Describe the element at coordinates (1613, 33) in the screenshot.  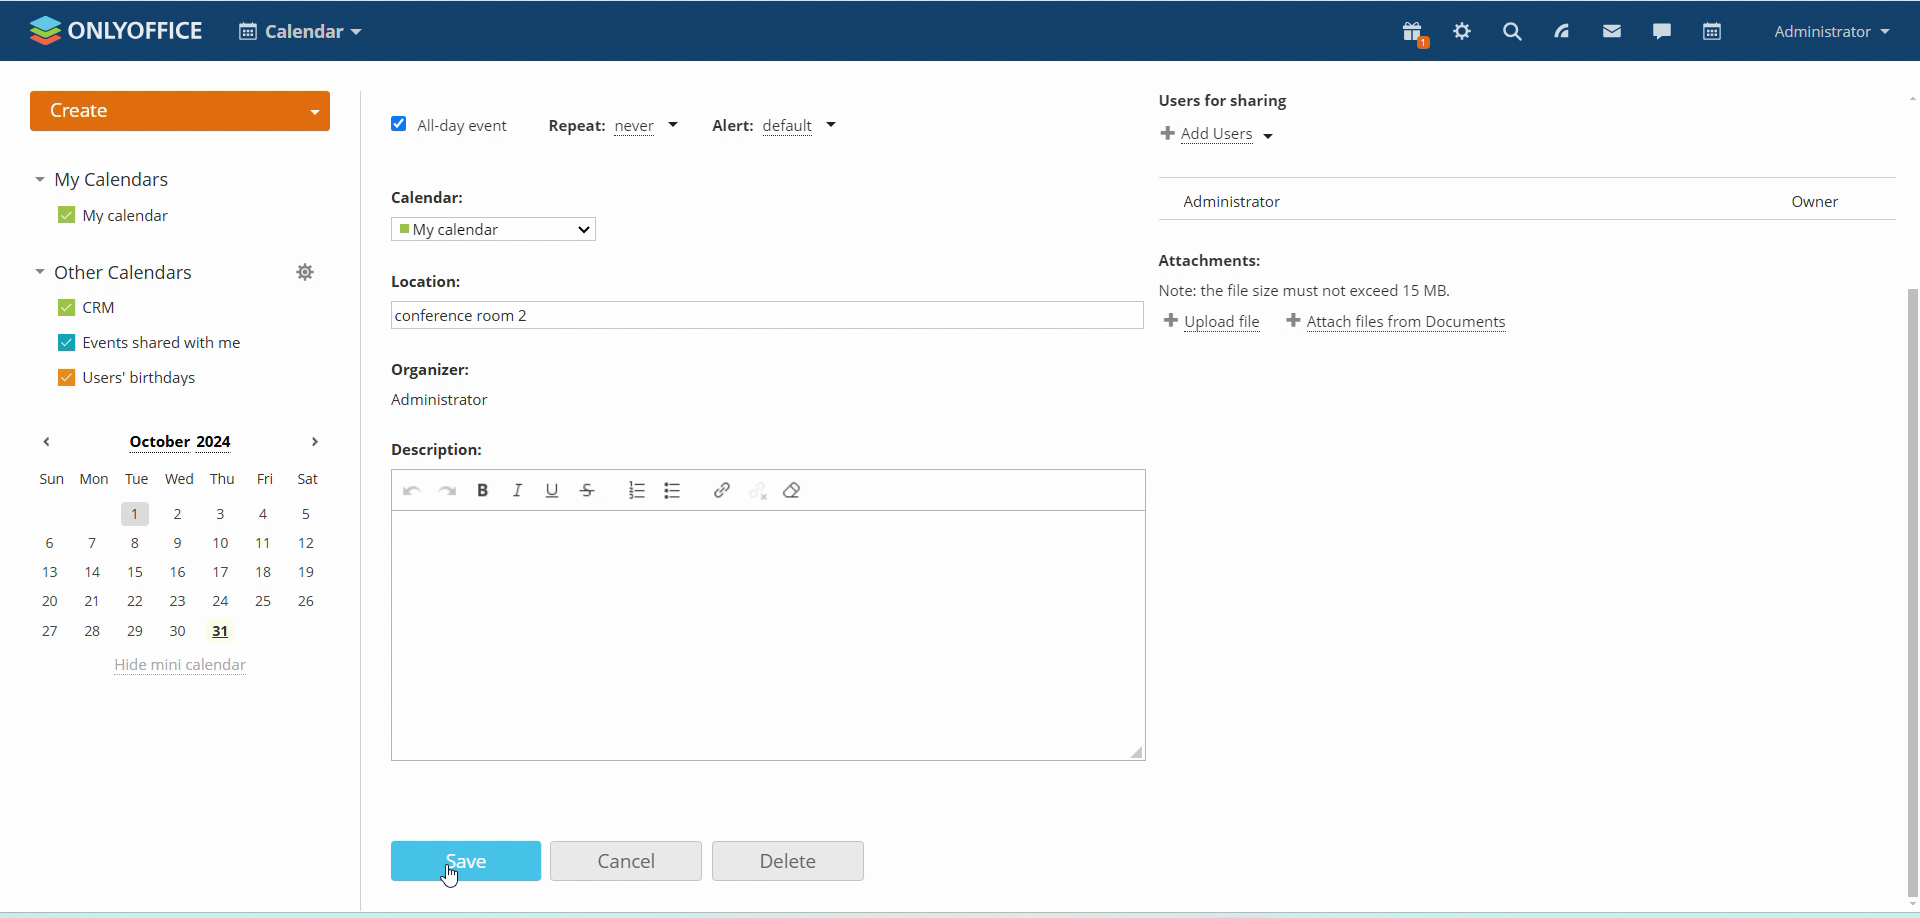
I see `mail` at that location.